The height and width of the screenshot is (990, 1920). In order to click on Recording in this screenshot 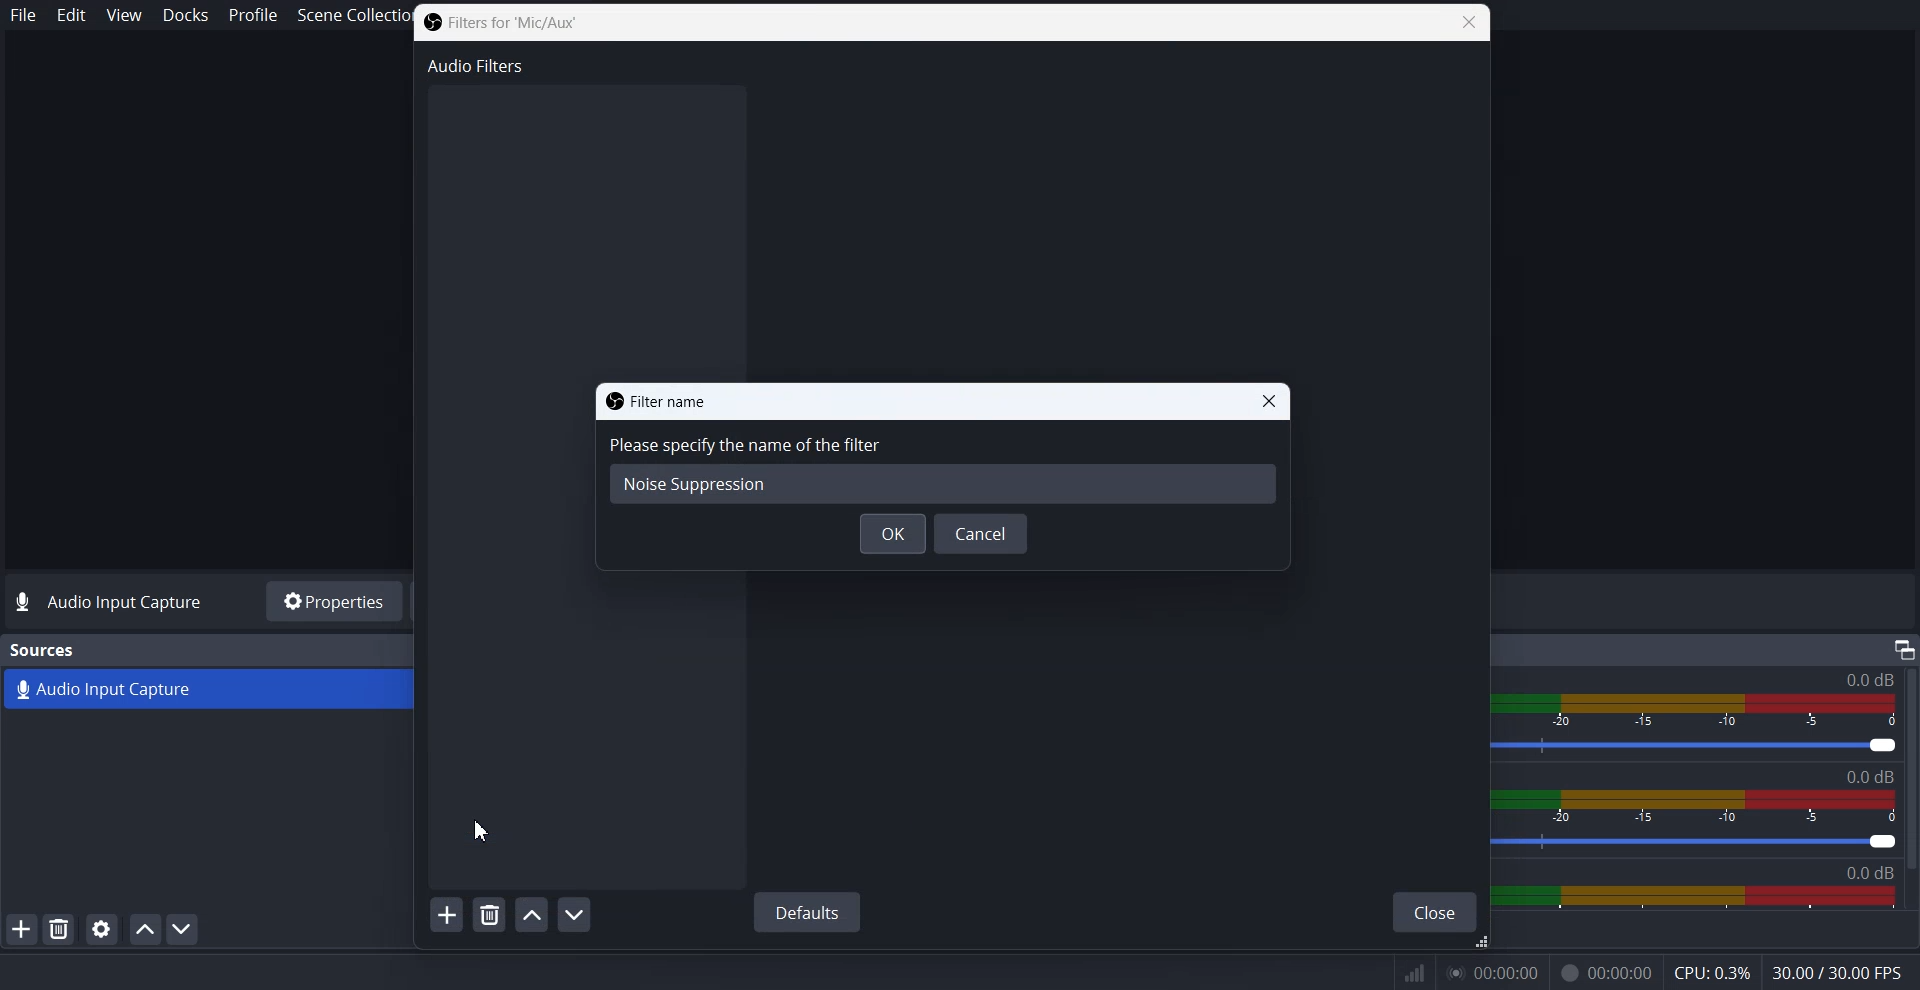, I will do `click(1606, 974)`.